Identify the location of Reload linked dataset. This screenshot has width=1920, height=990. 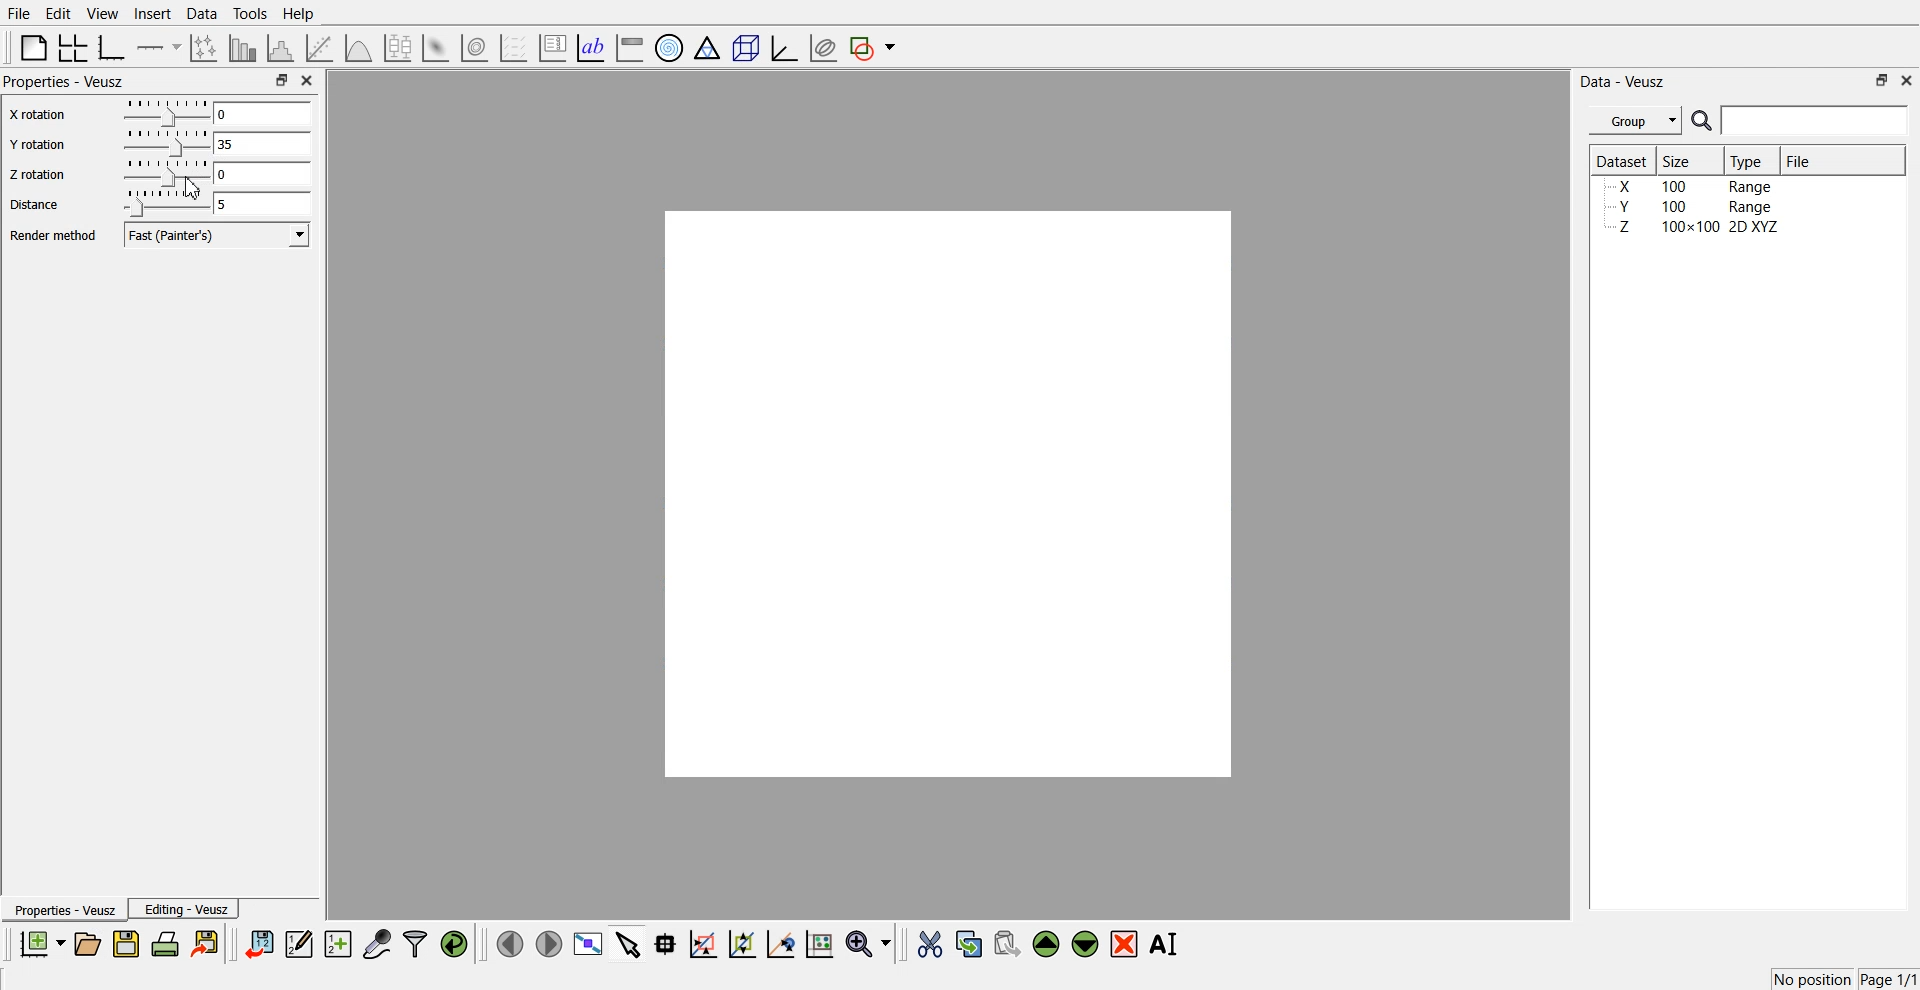
(454, 944).